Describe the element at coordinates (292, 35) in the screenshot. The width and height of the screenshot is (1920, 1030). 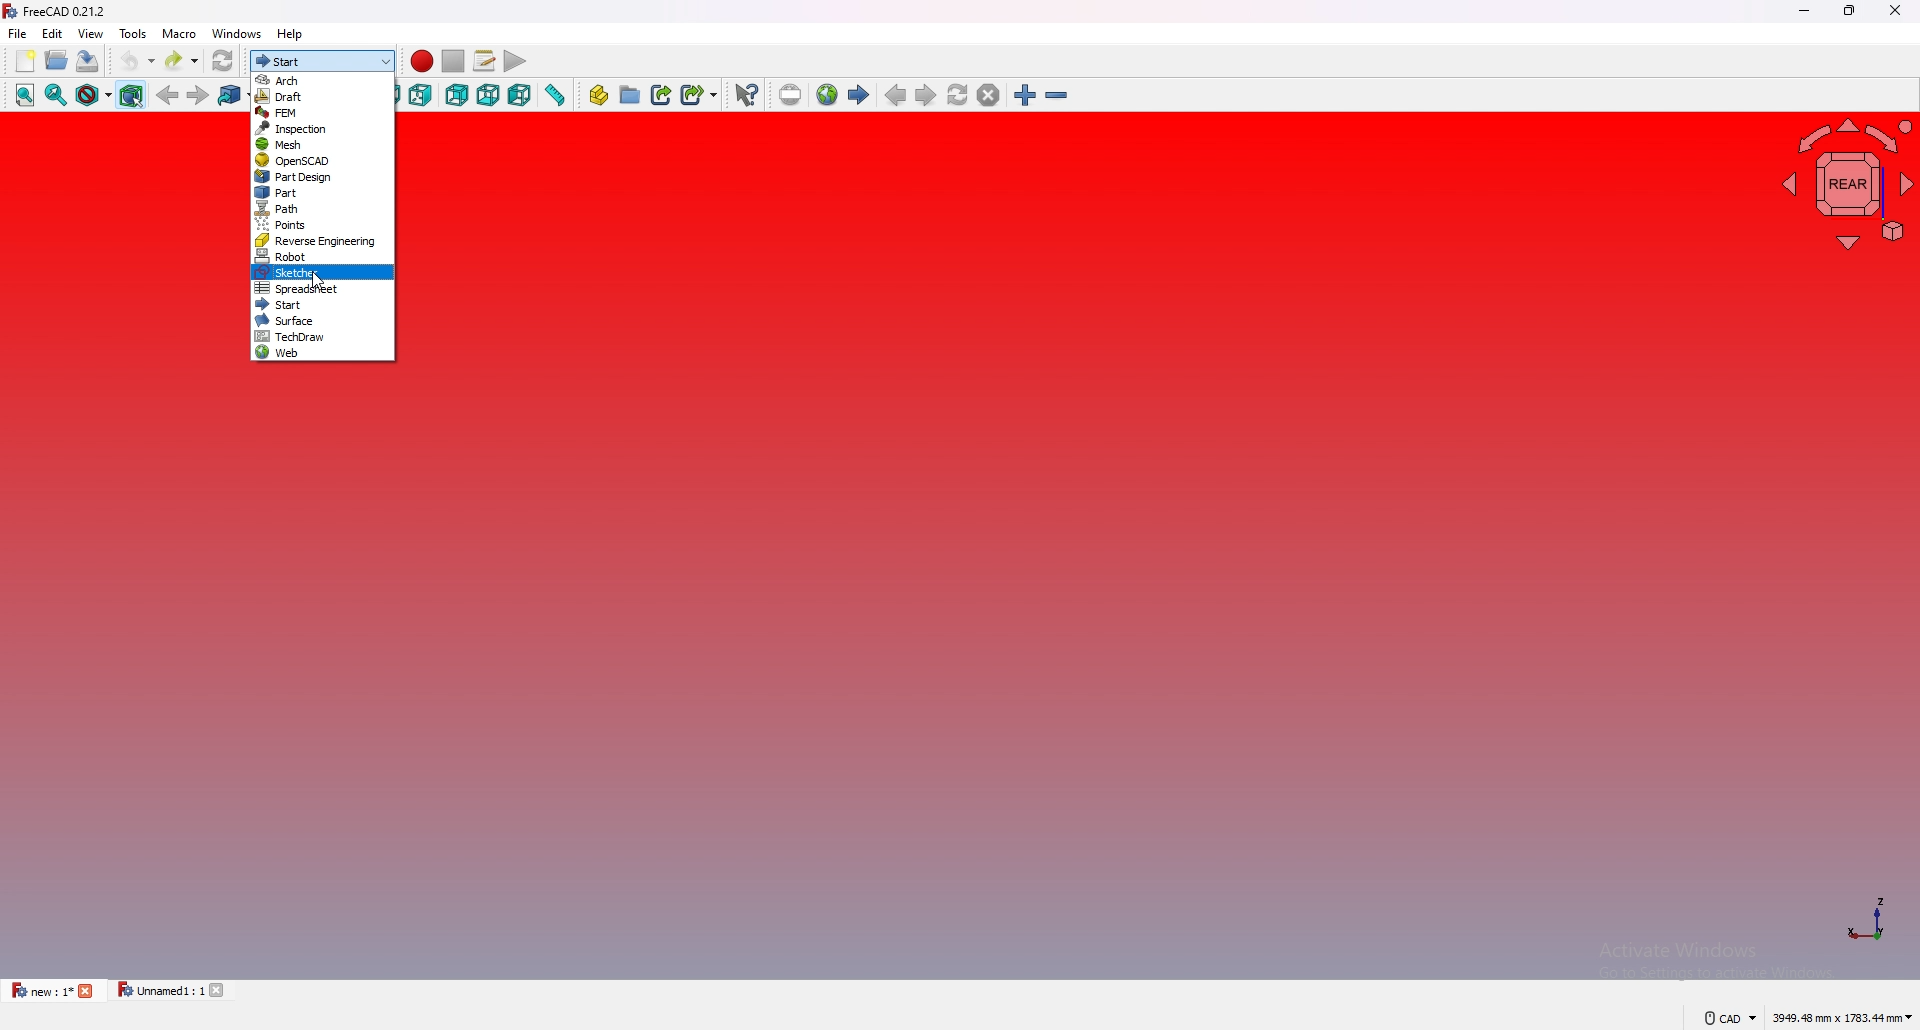
I see `help` at that location.